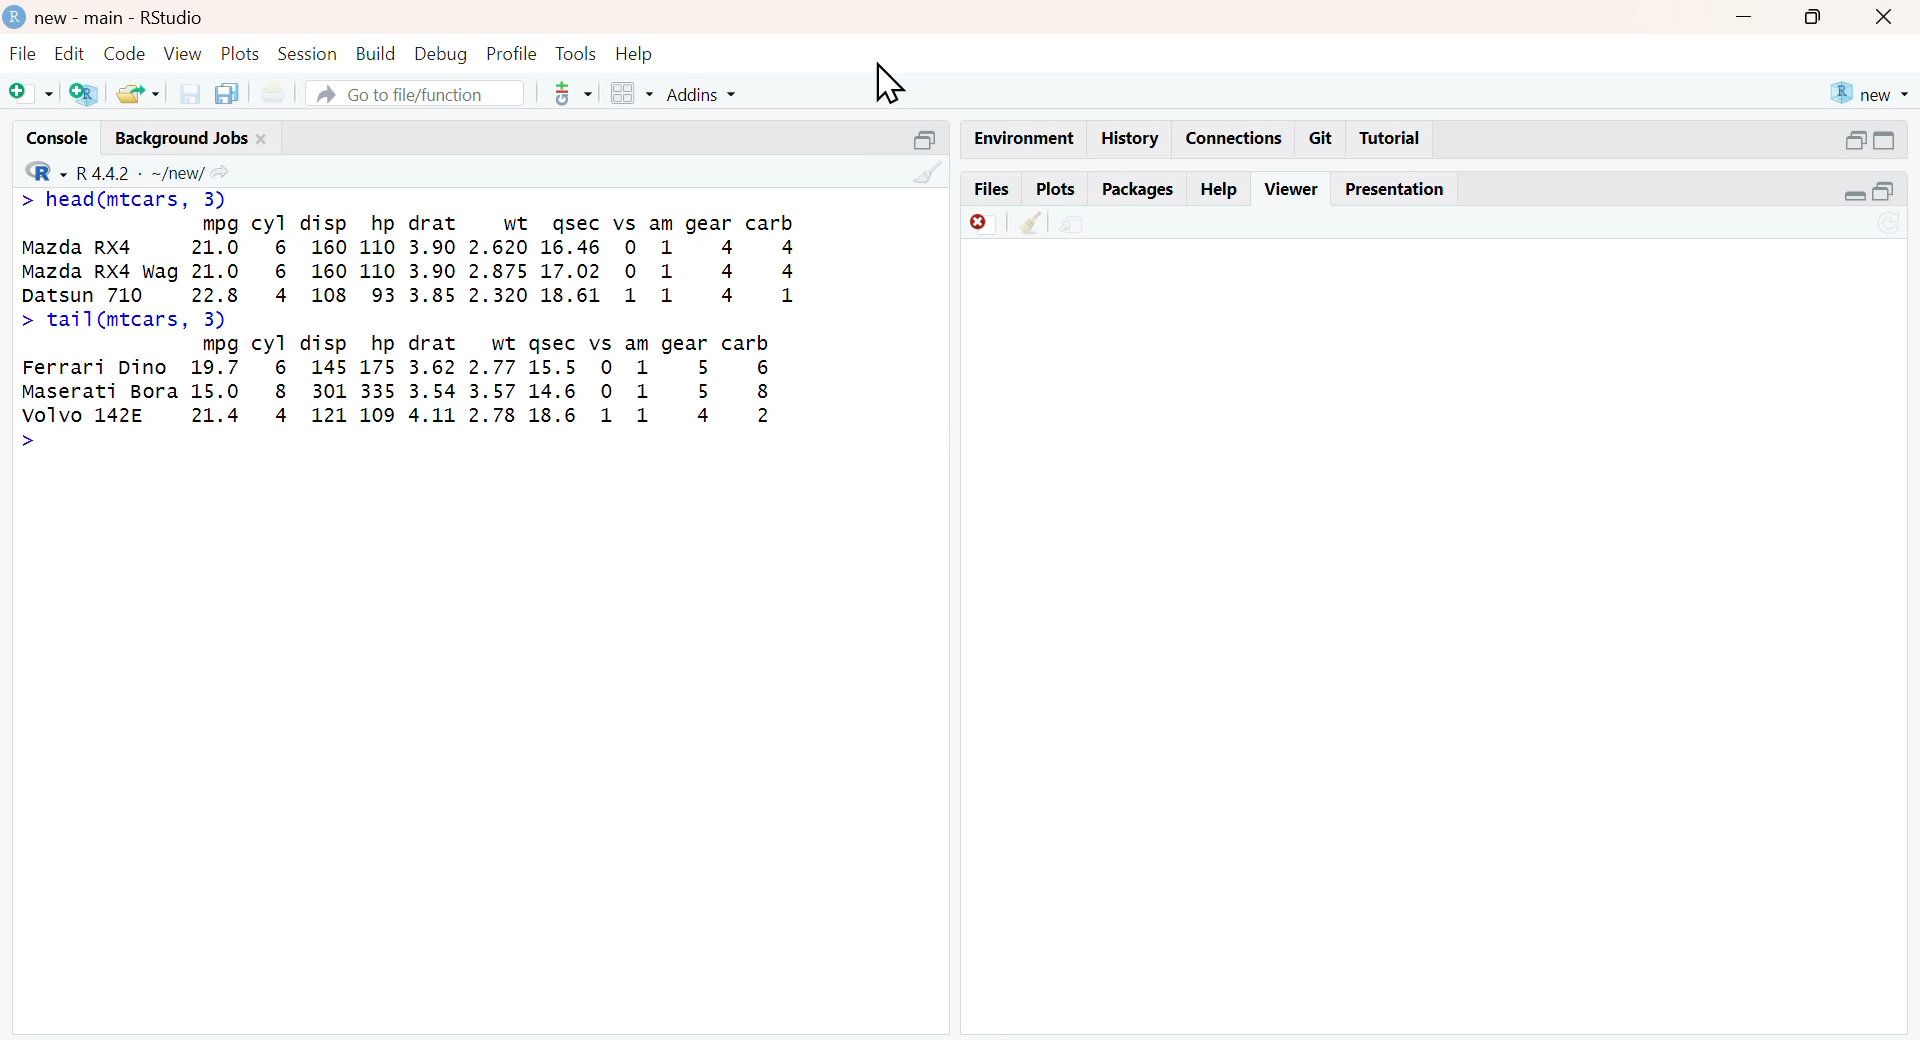  I want to click on Tools, so click(573, 51).